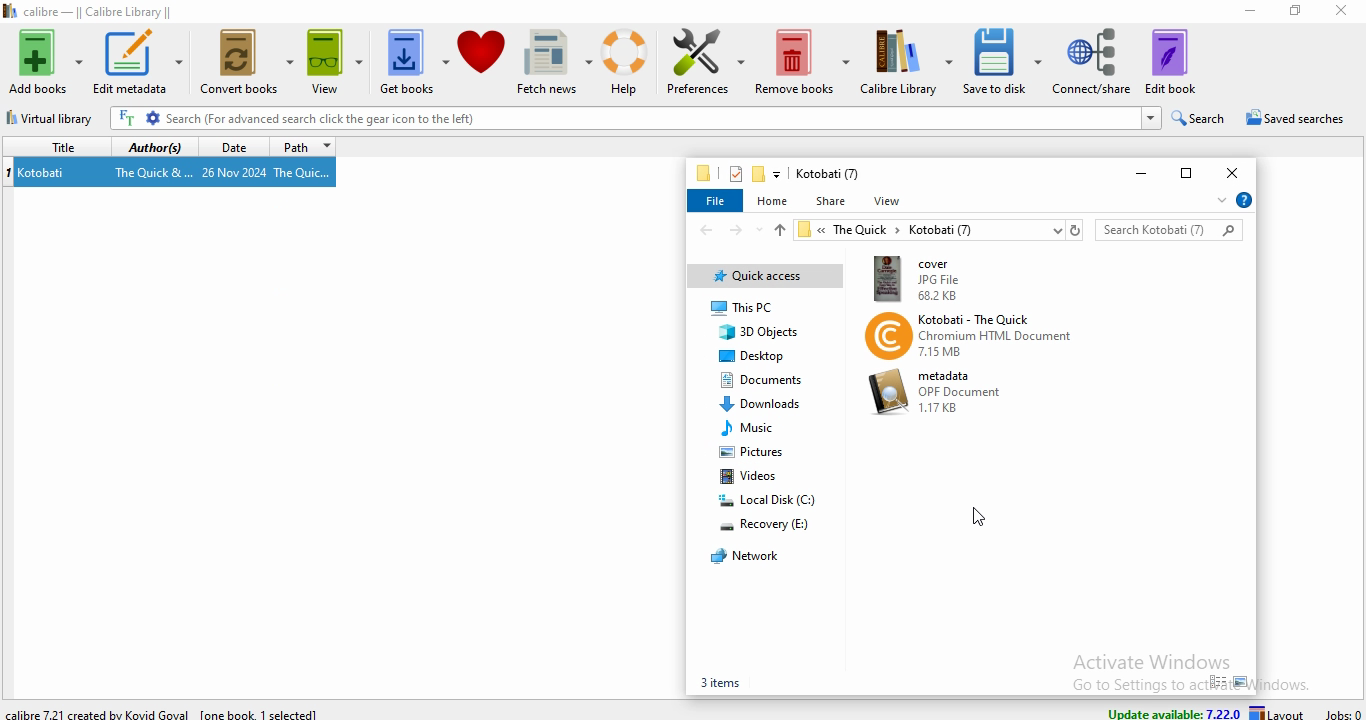 The height and width of the screenshot is (720, 1366). Describe the element at coordinates (152, 173) in the screenshot. I see `The Quick &...` at that location.